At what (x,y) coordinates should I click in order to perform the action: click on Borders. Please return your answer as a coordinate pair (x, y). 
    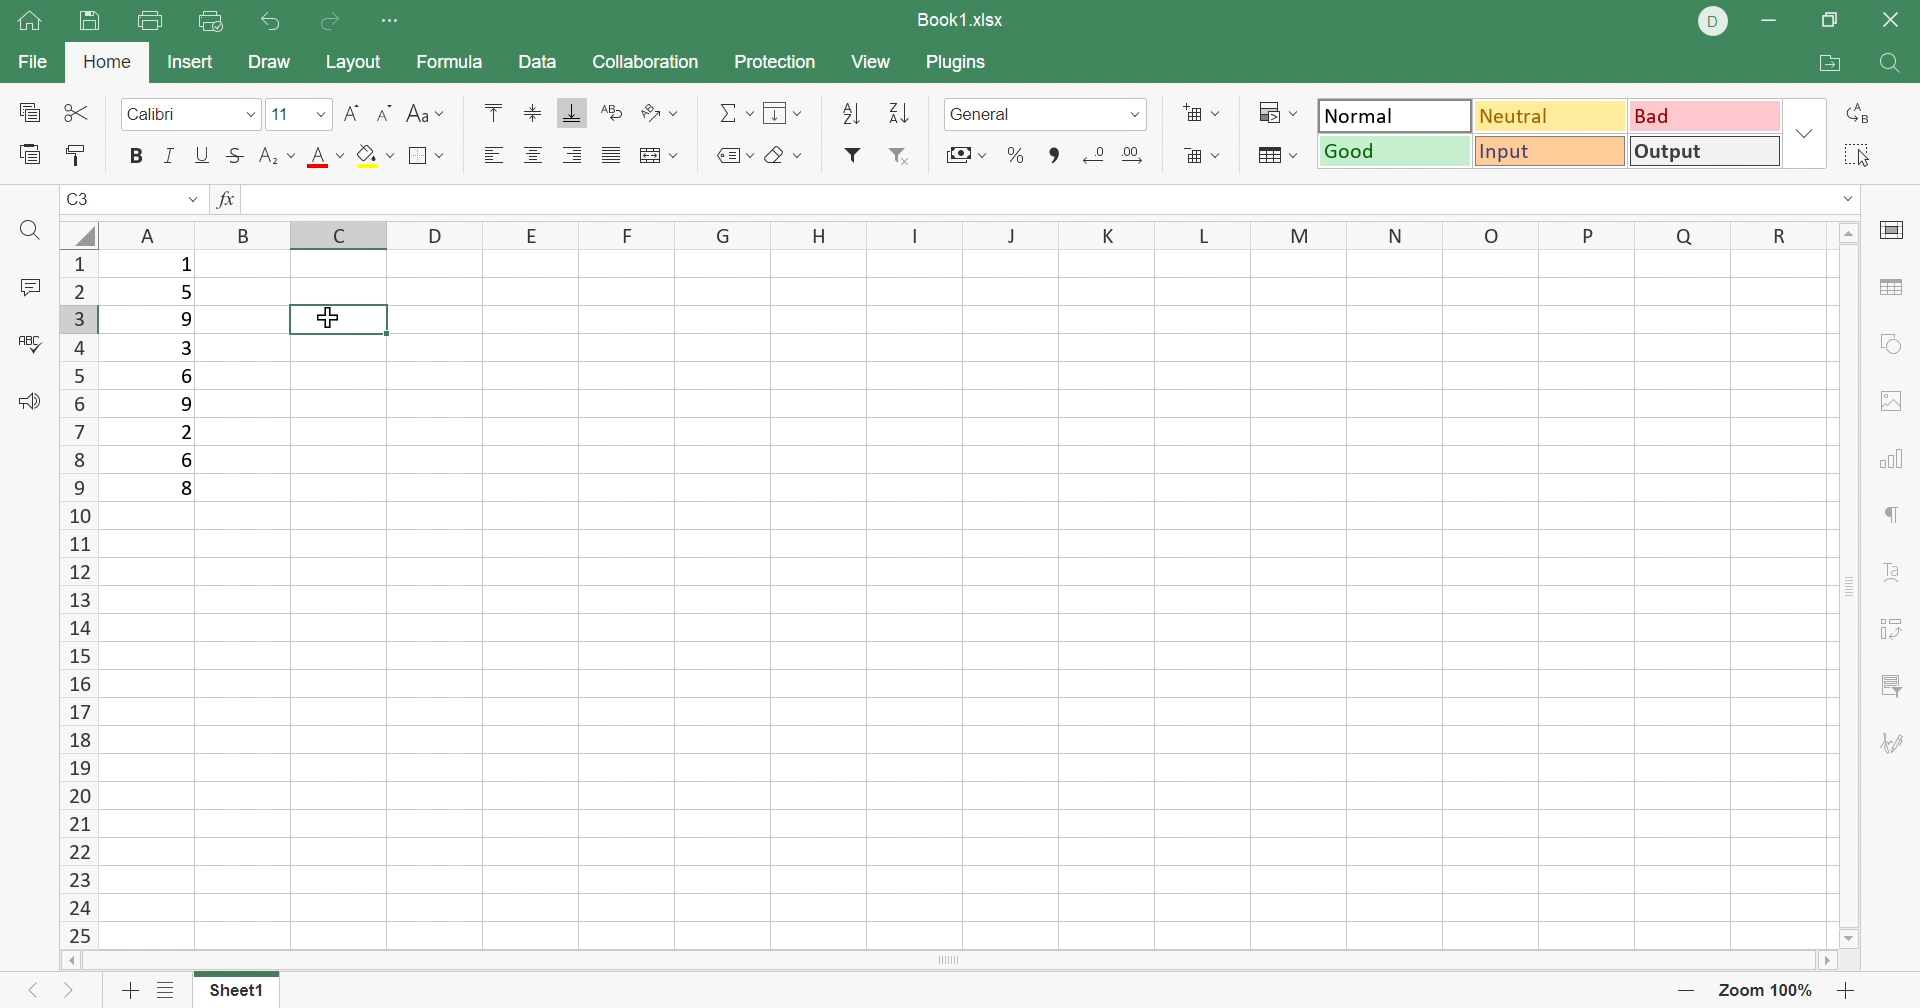
    Looking at the image, I should click on (429, 156).